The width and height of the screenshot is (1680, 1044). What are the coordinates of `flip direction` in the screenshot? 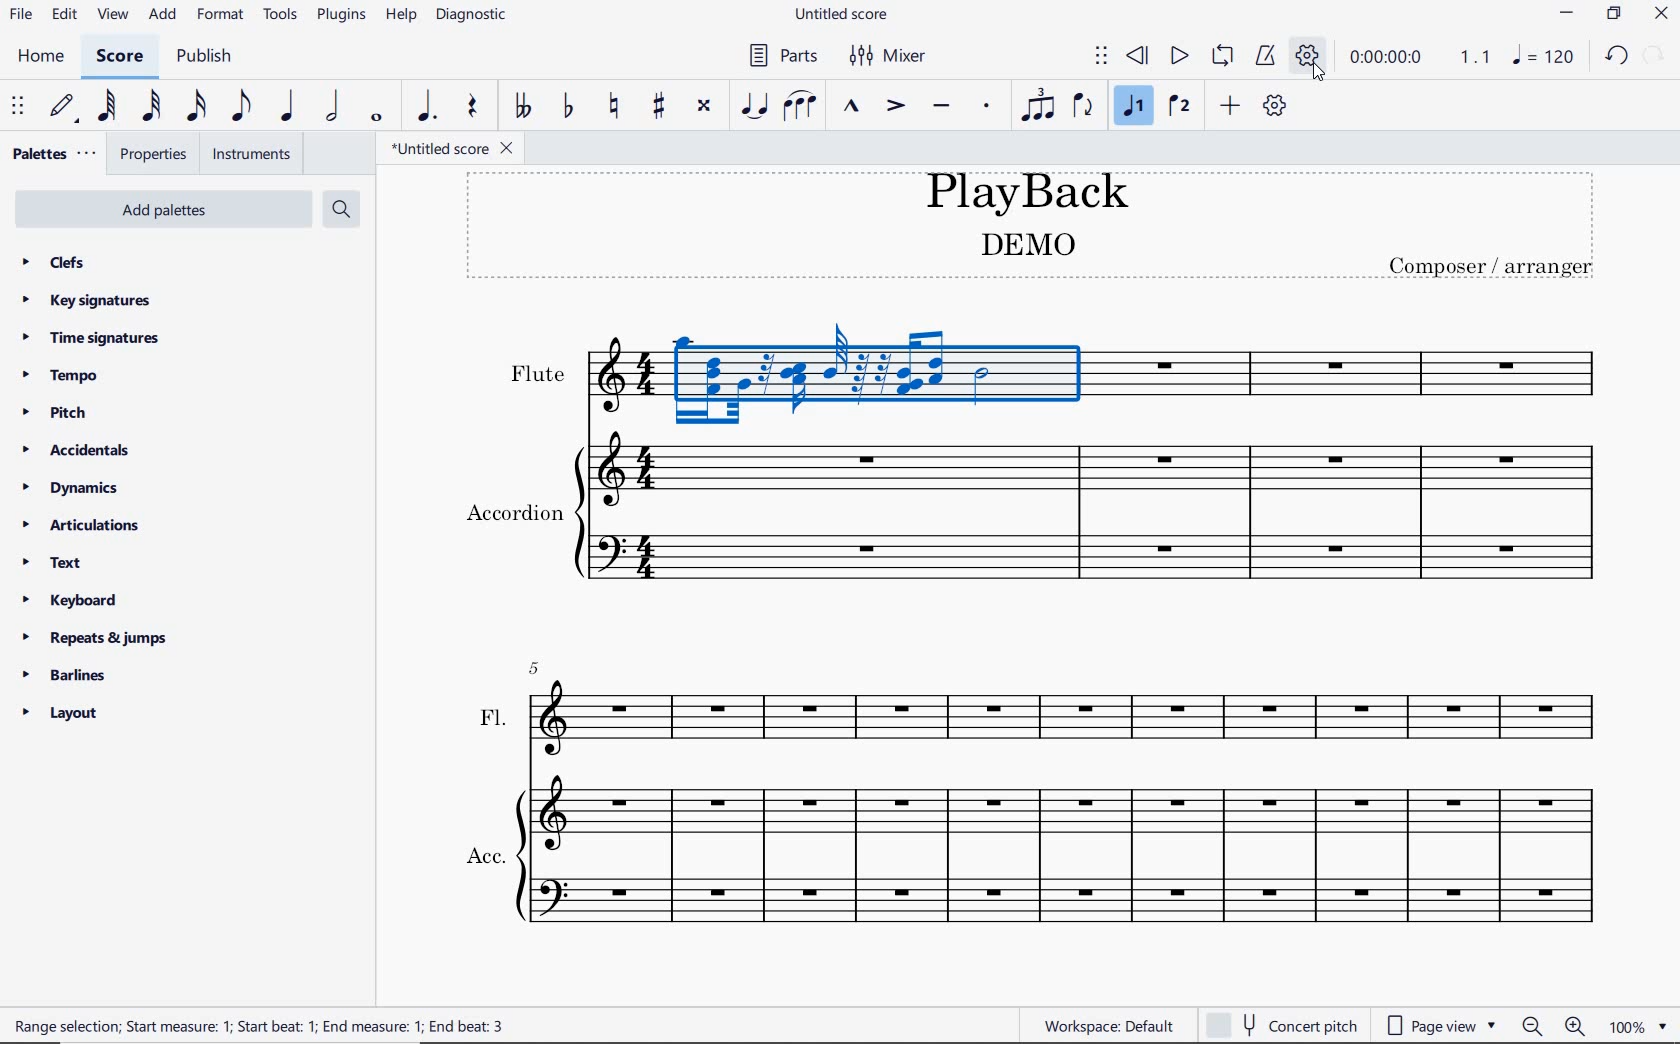 It's located at (1082, 108).